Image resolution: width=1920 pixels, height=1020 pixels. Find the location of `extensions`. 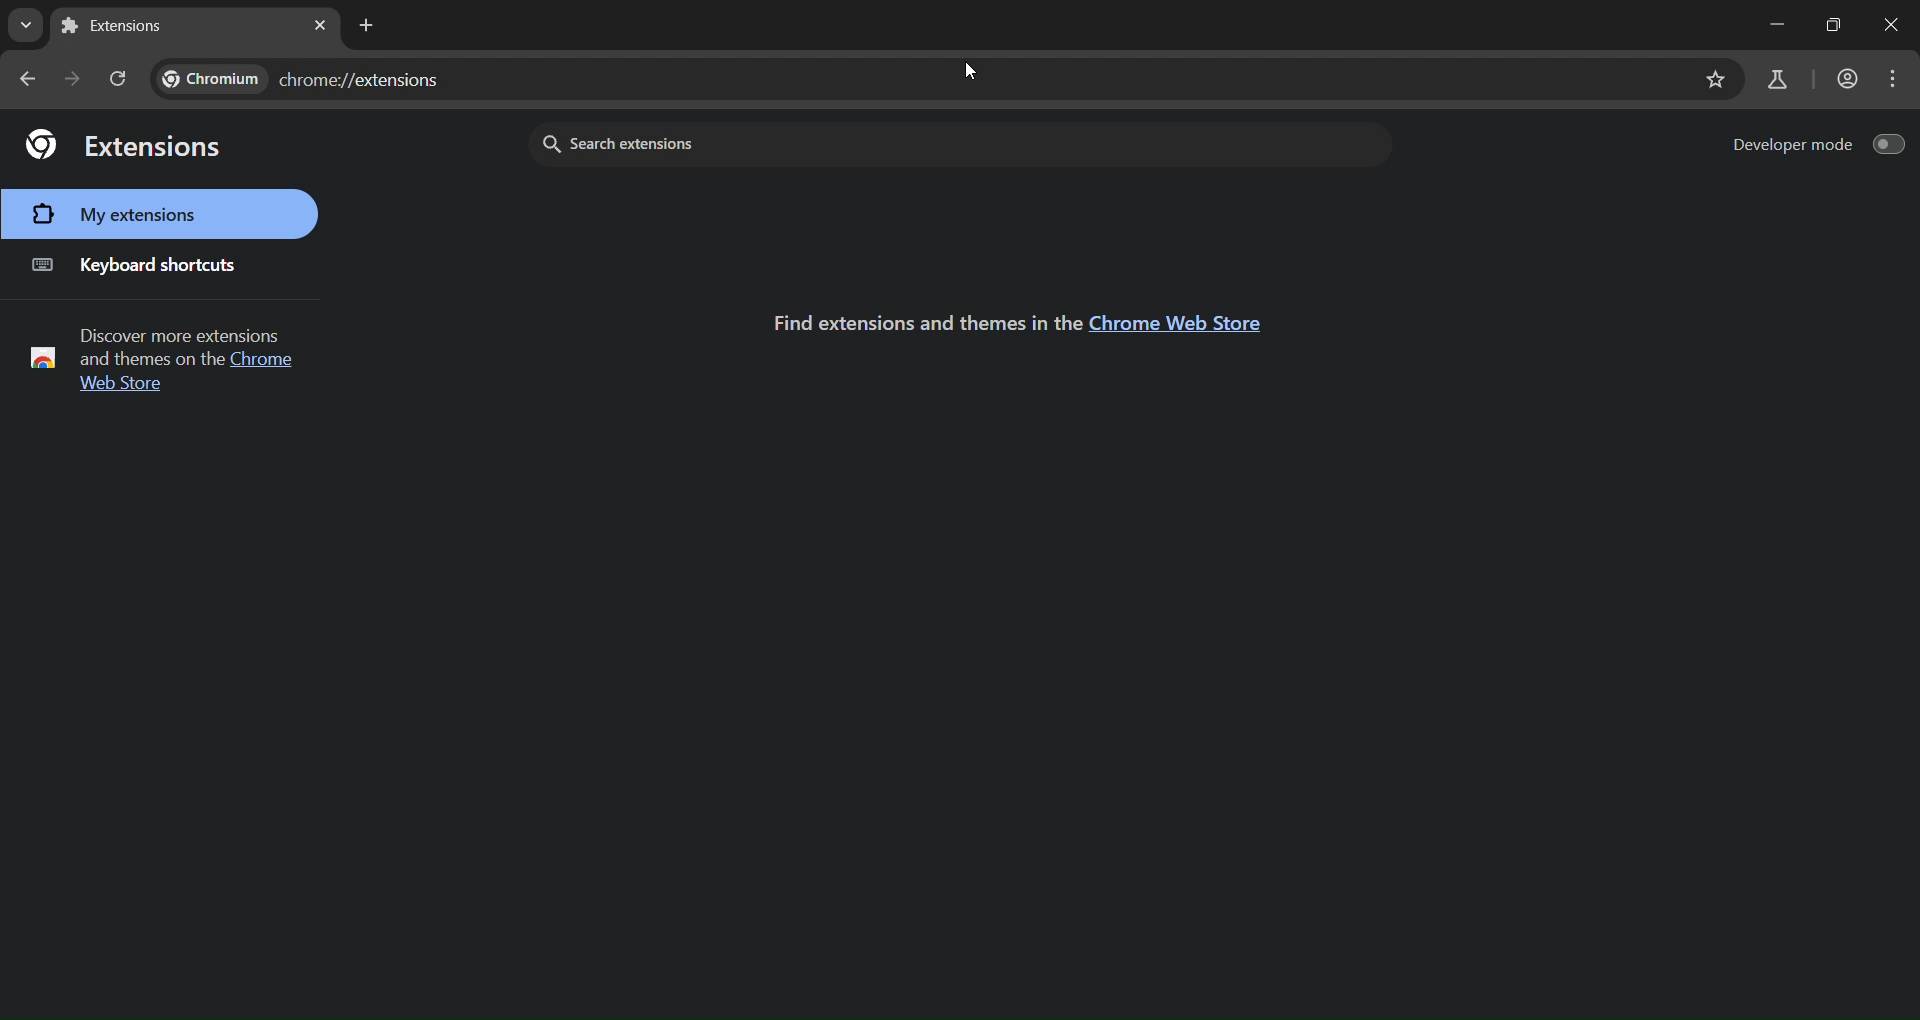

extensions is located at coordinates (125, 143).